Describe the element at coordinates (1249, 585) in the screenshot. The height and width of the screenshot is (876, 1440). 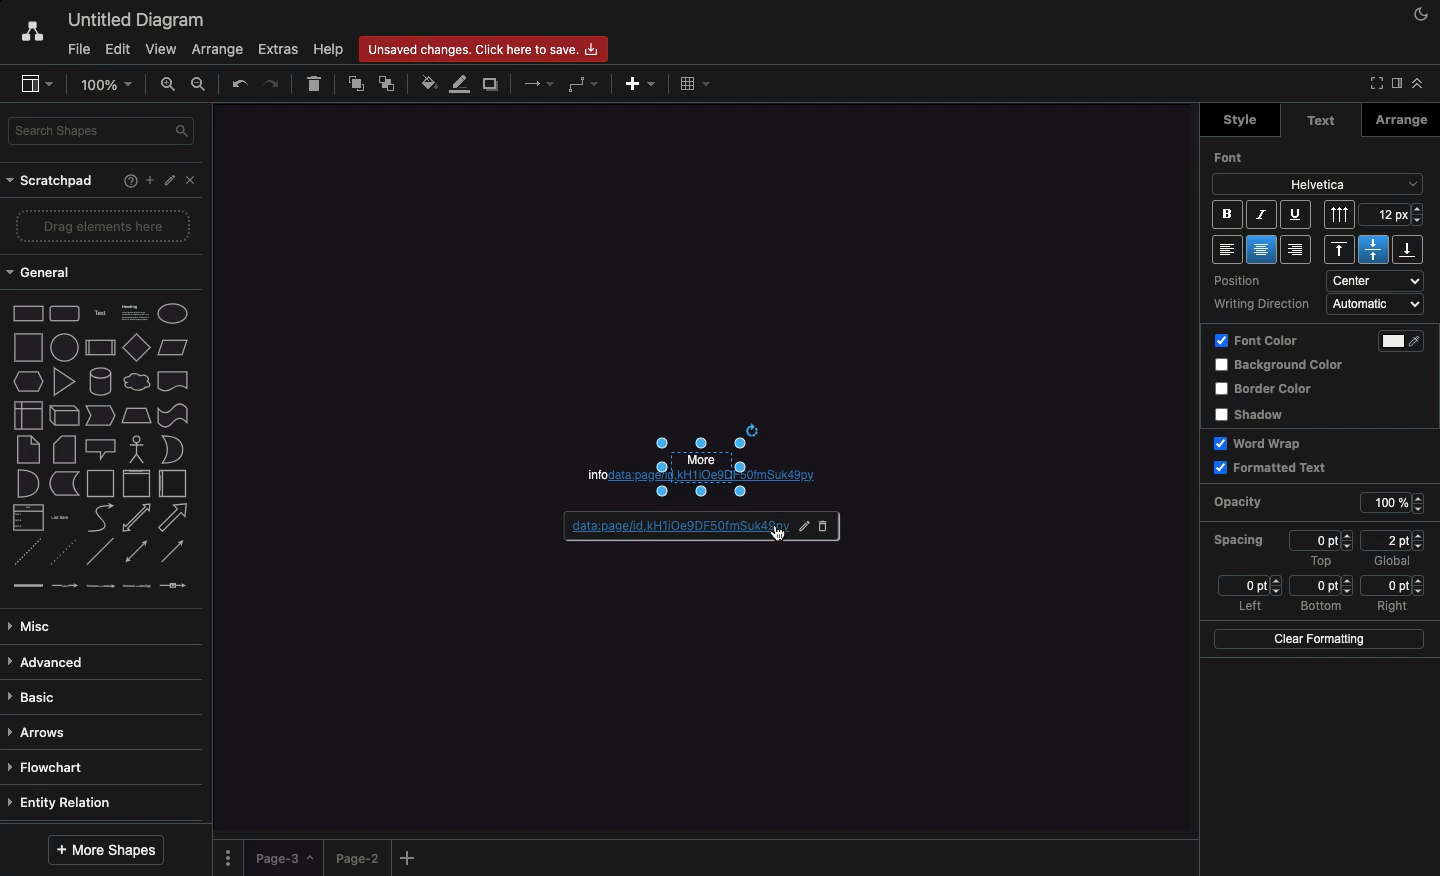
I see `0 pt` at that location.